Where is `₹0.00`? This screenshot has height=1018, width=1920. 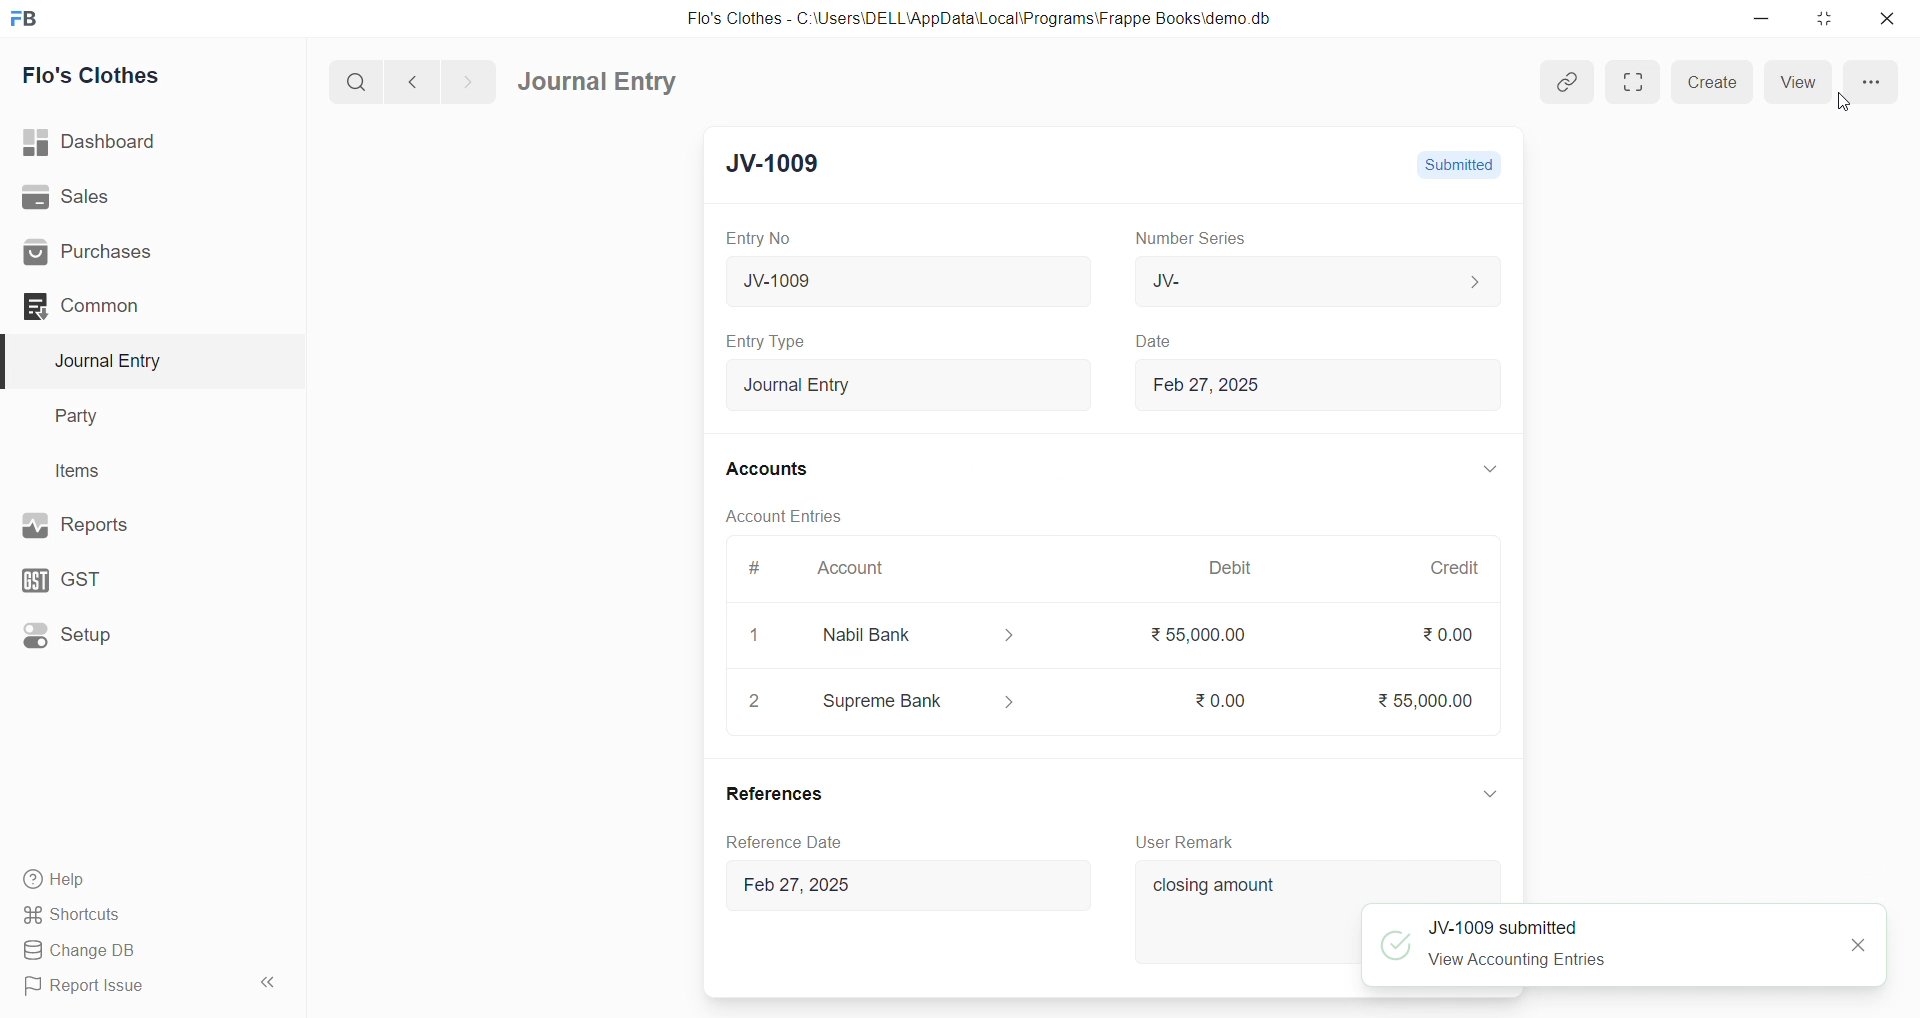 ₹0.00 is located at coordinates (1207, 701).